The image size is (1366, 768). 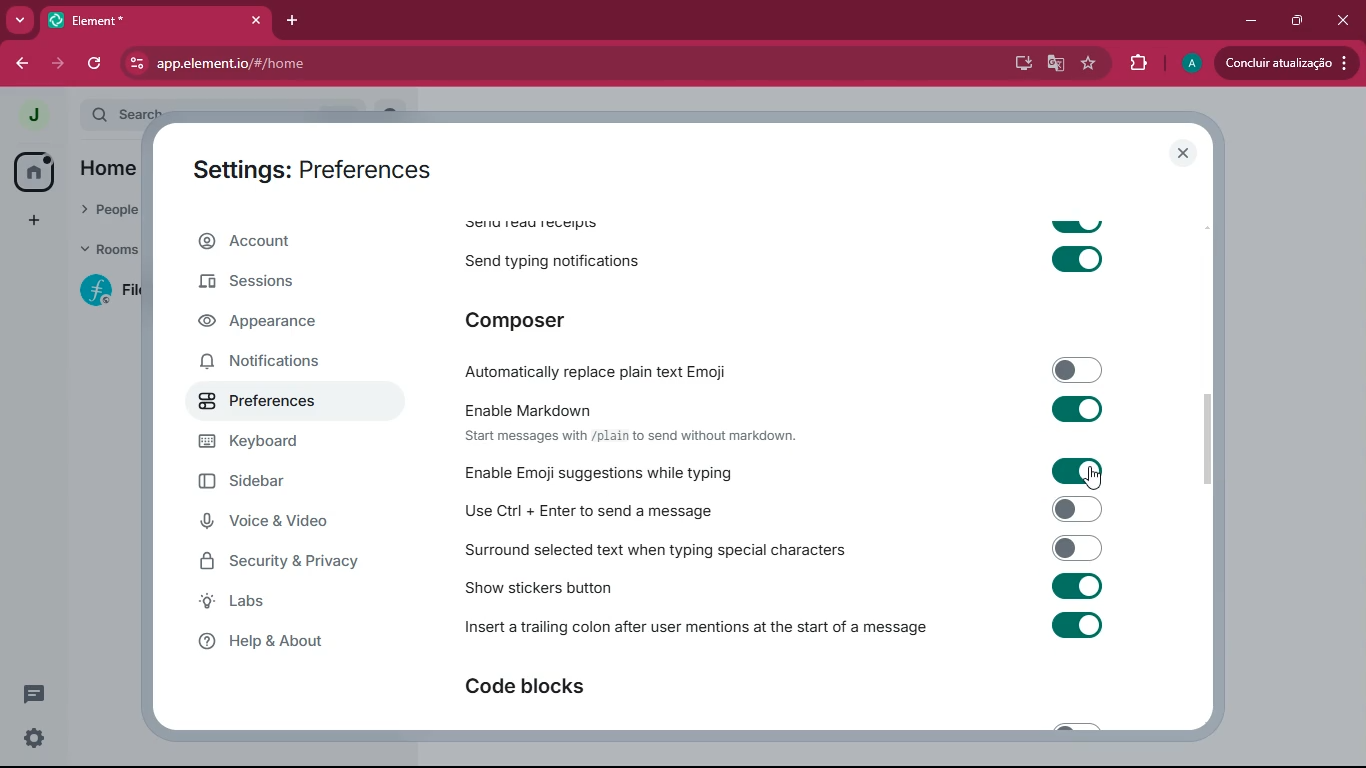 I want to click on maximize, so click(x=1295, y=20).